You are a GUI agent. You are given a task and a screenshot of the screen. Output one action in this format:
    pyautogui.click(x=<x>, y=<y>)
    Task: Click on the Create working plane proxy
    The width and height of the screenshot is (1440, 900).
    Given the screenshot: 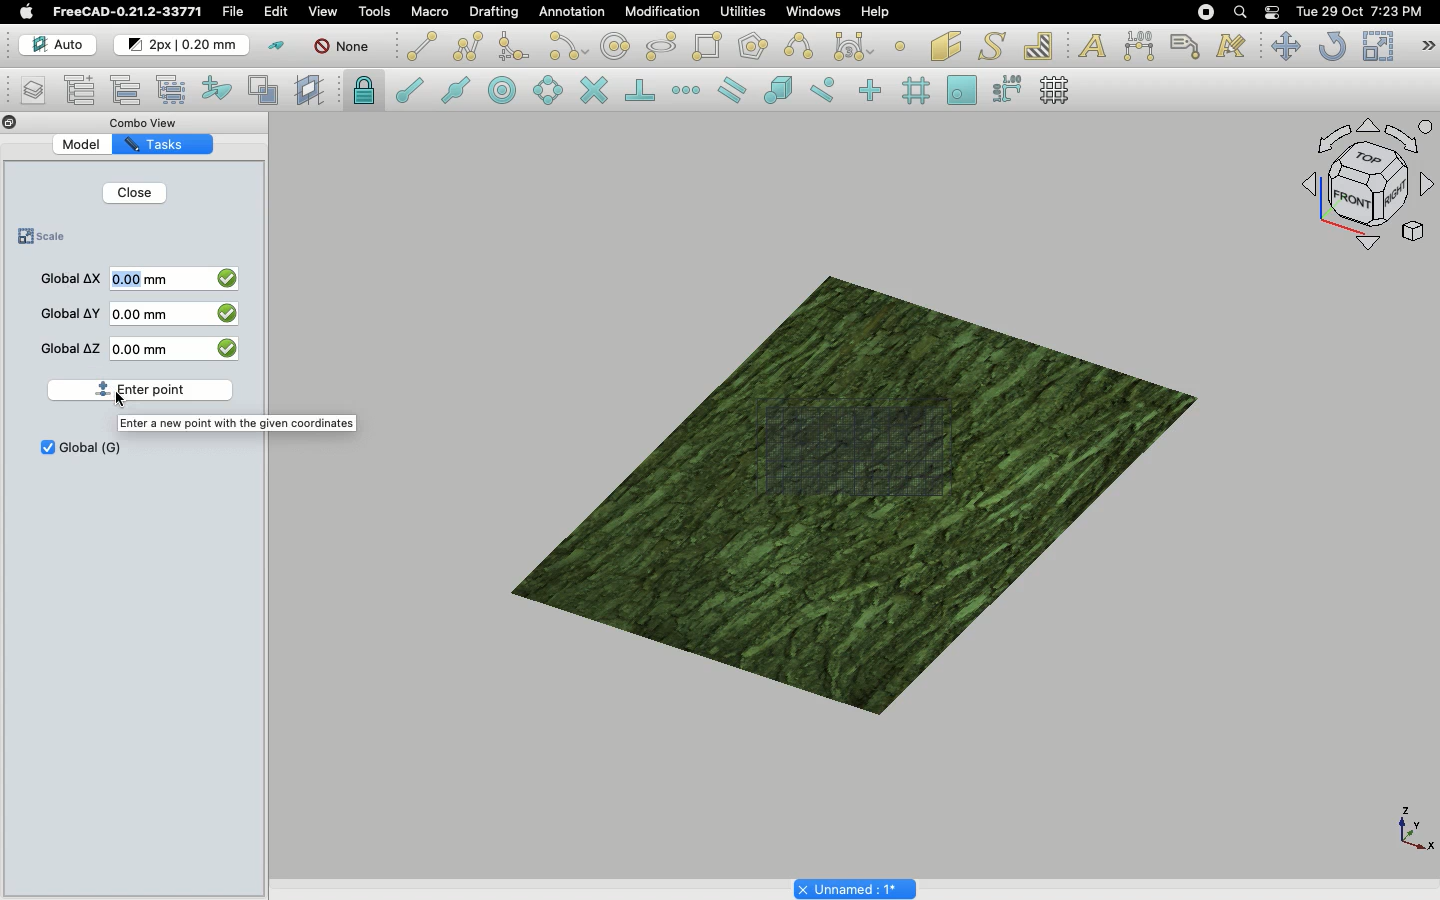 What is the action you would take?
    pyautogui.click(x=312, y=92)
    